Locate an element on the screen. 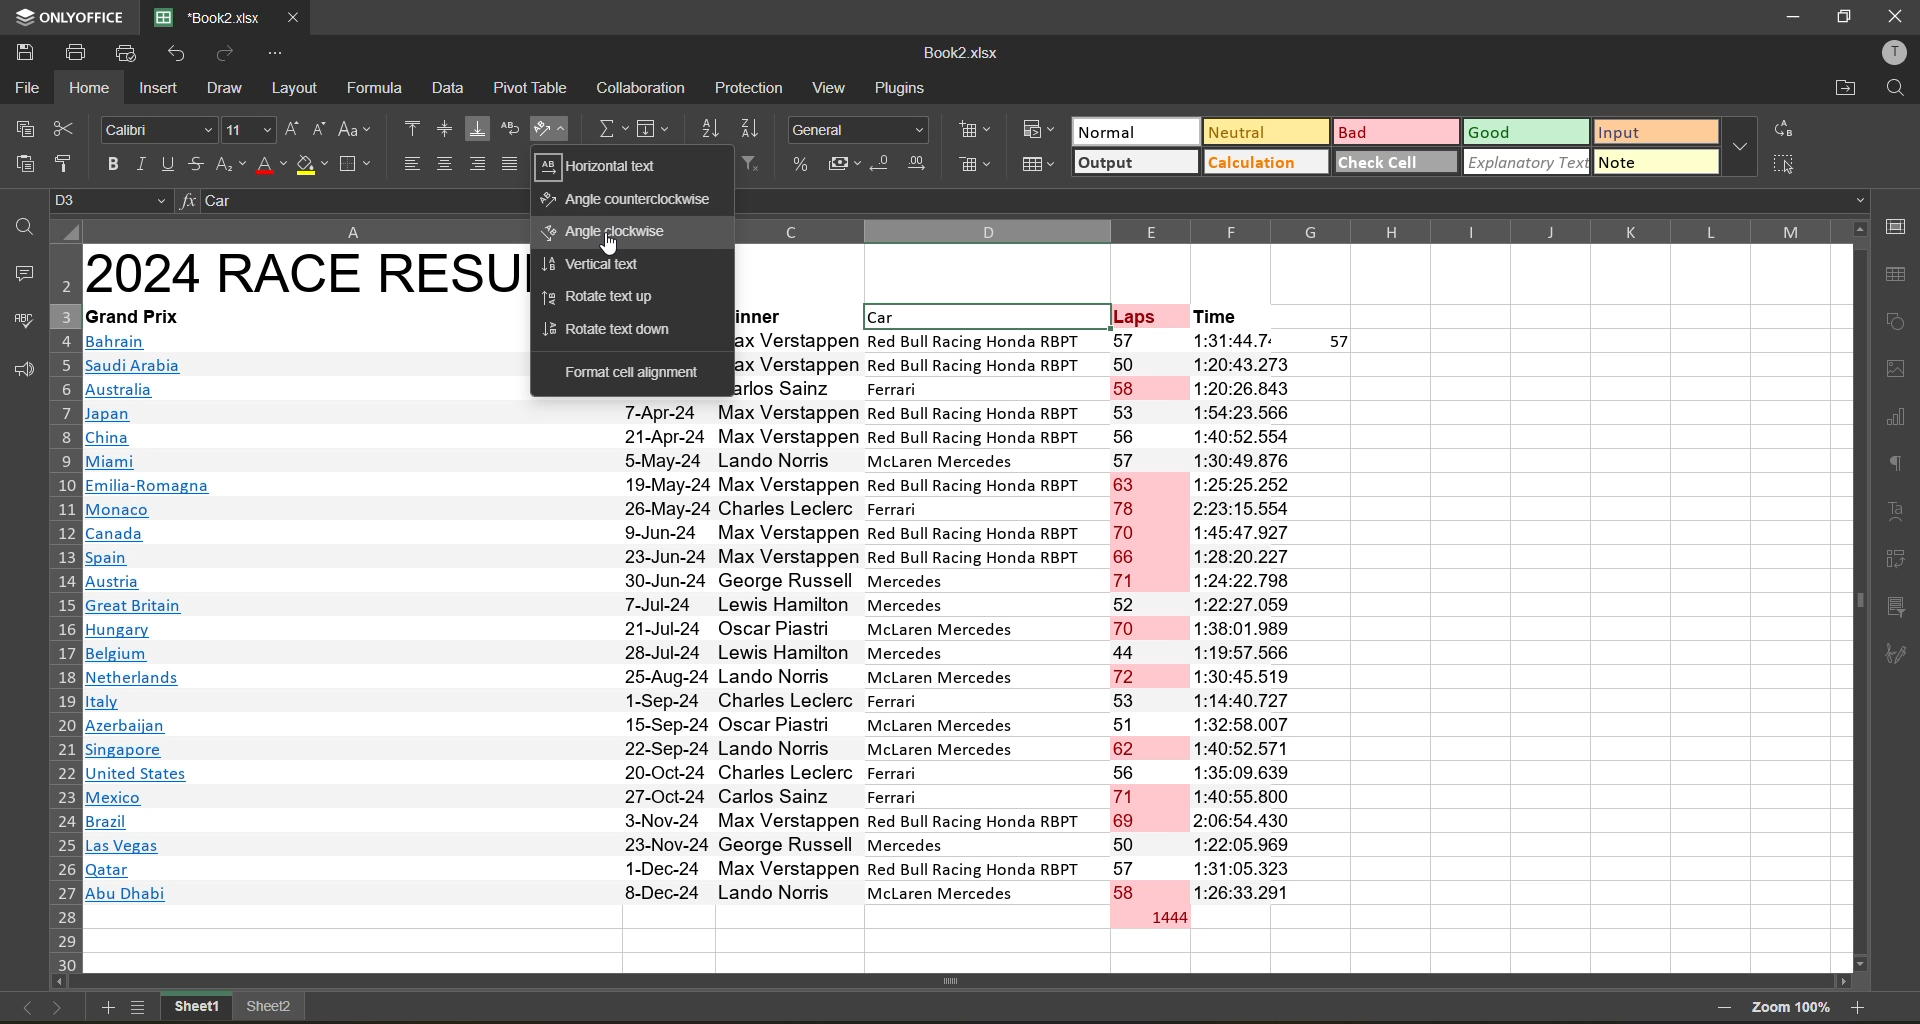  input is located at coordinates (1656, 132).